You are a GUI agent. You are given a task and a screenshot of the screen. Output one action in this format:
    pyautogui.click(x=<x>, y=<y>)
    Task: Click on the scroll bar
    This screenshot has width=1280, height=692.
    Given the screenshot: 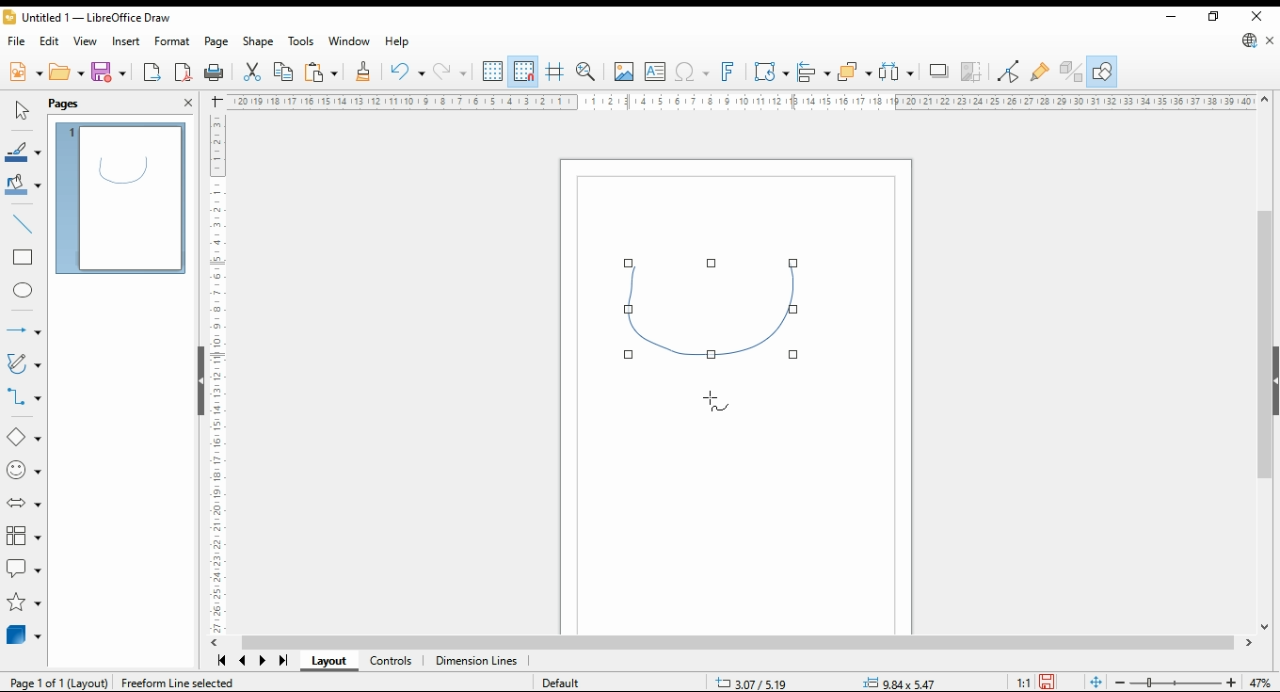 What is the action you would take?
    pyautogui.click(x=743, y=643)
    